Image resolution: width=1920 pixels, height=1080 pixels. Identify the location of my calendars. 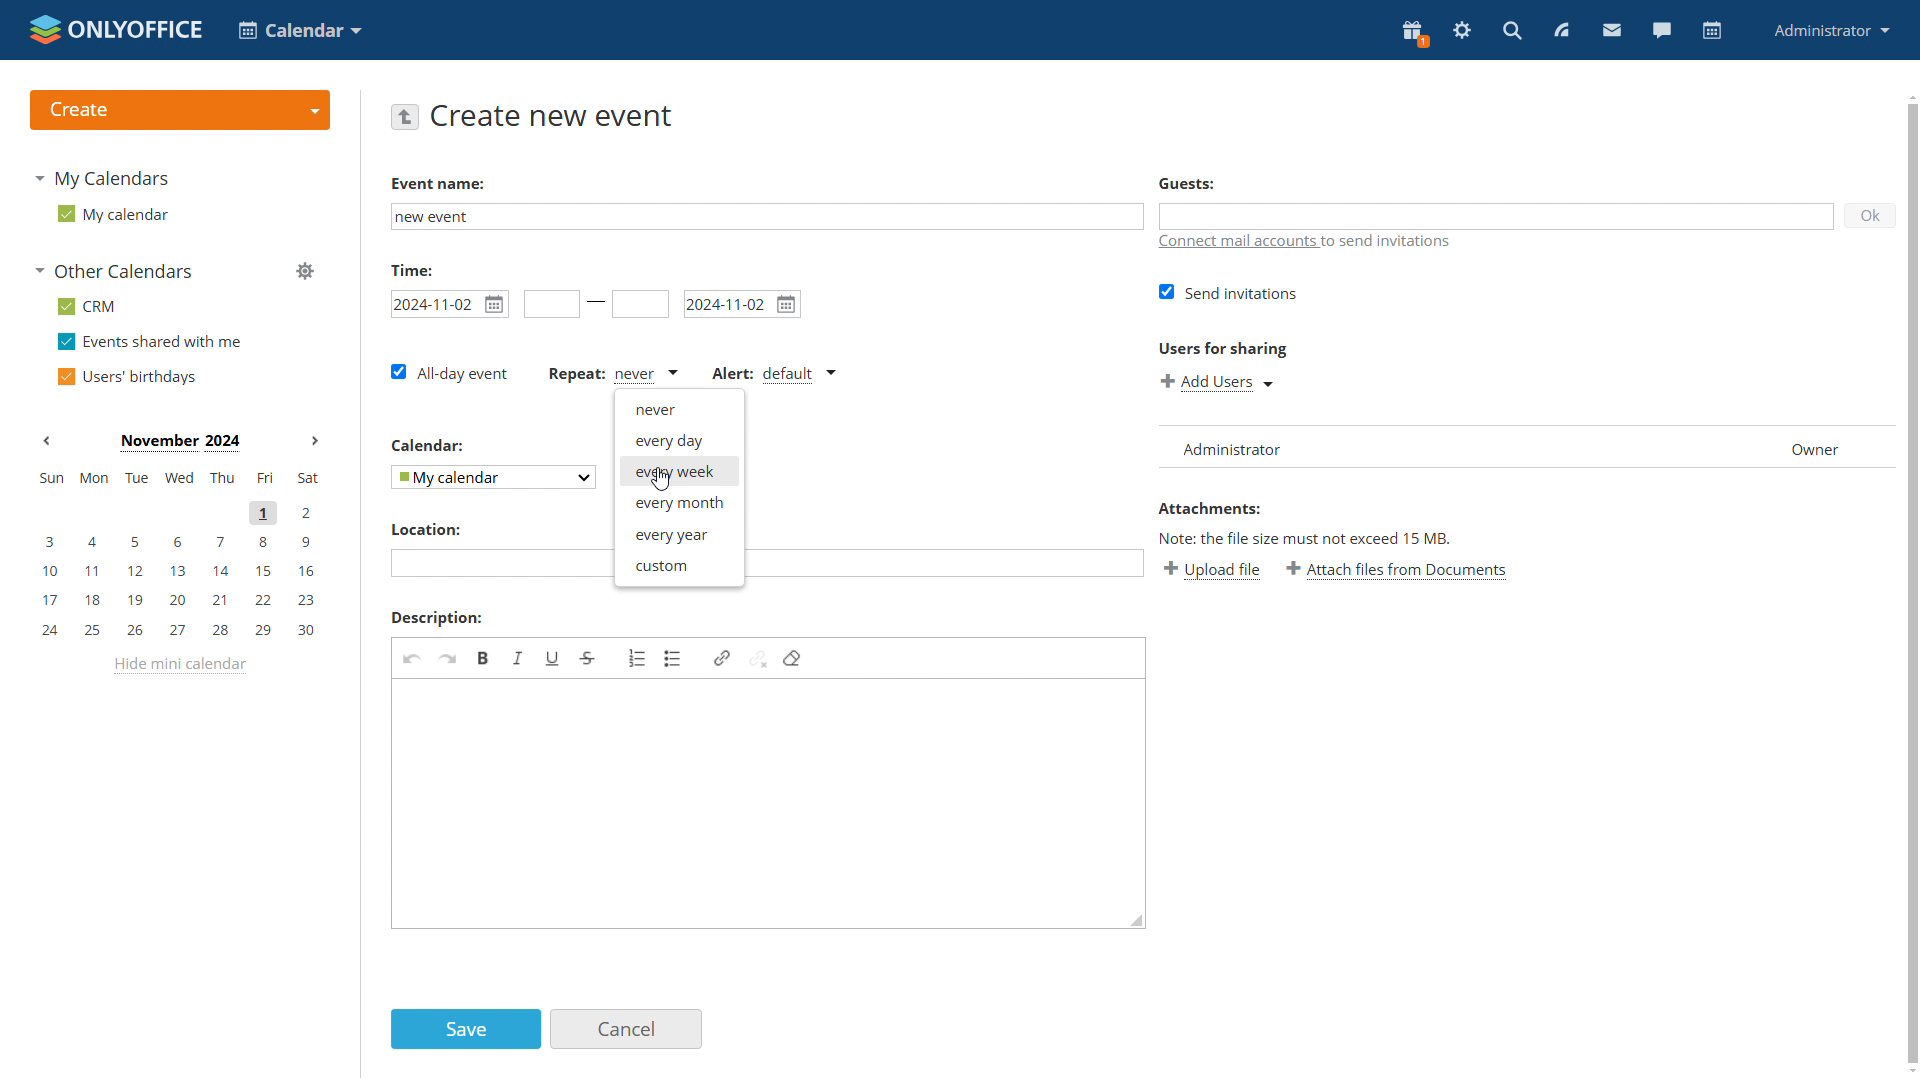
(106, 176).